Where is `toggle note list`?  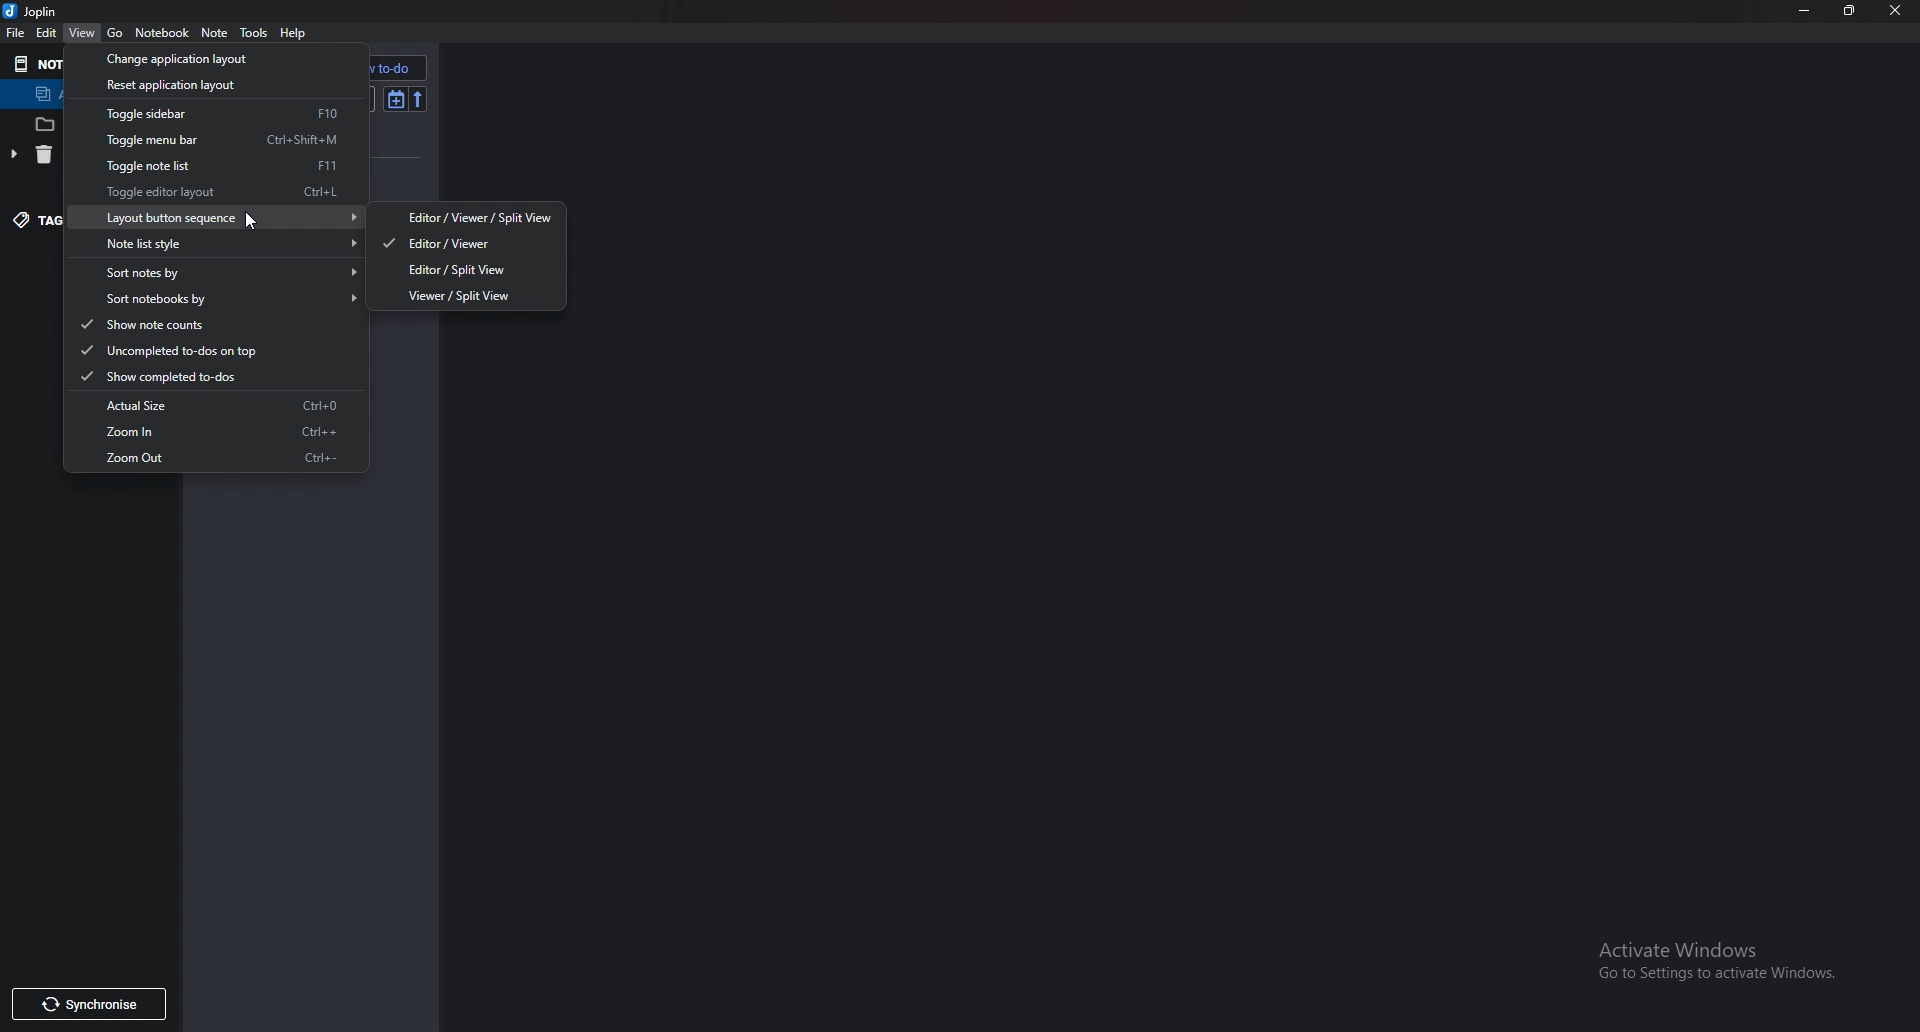 toggle note list is located at coordinates (217, 165).